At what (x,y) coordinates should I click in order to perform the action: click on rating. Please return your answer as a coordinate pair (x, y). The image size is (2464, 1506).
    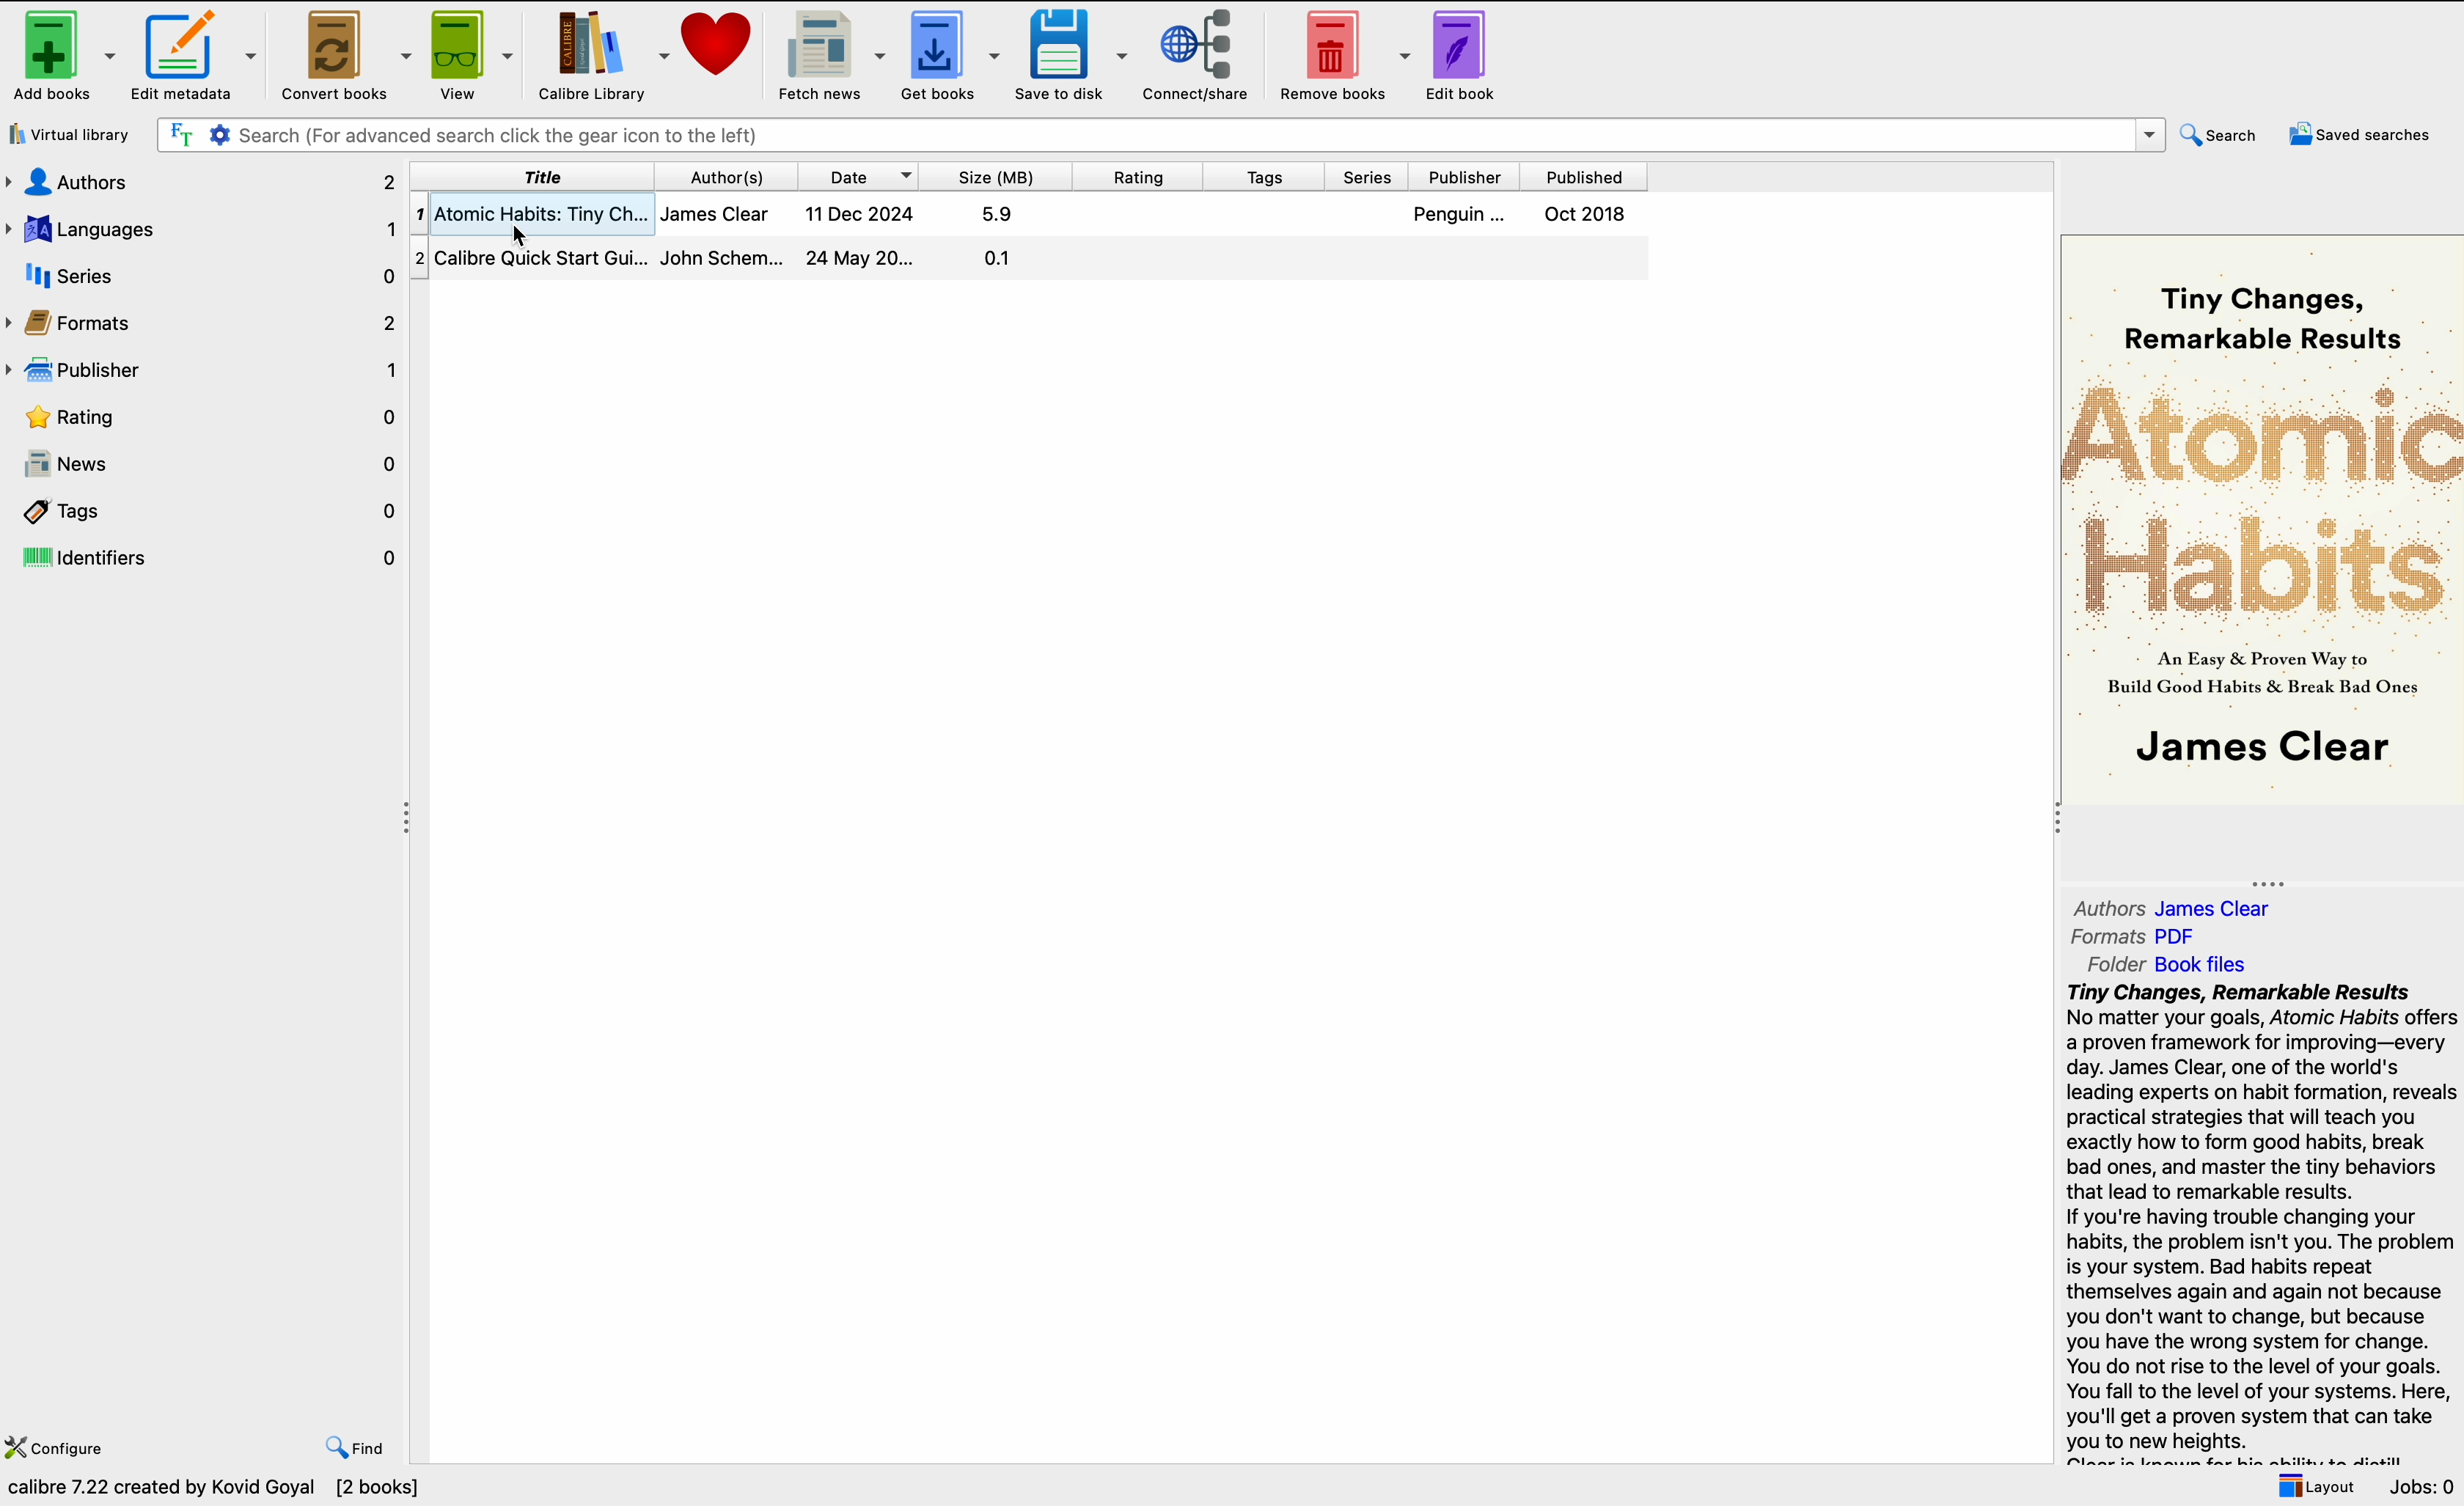
    Looking at the image, I should click on (1139, 176).